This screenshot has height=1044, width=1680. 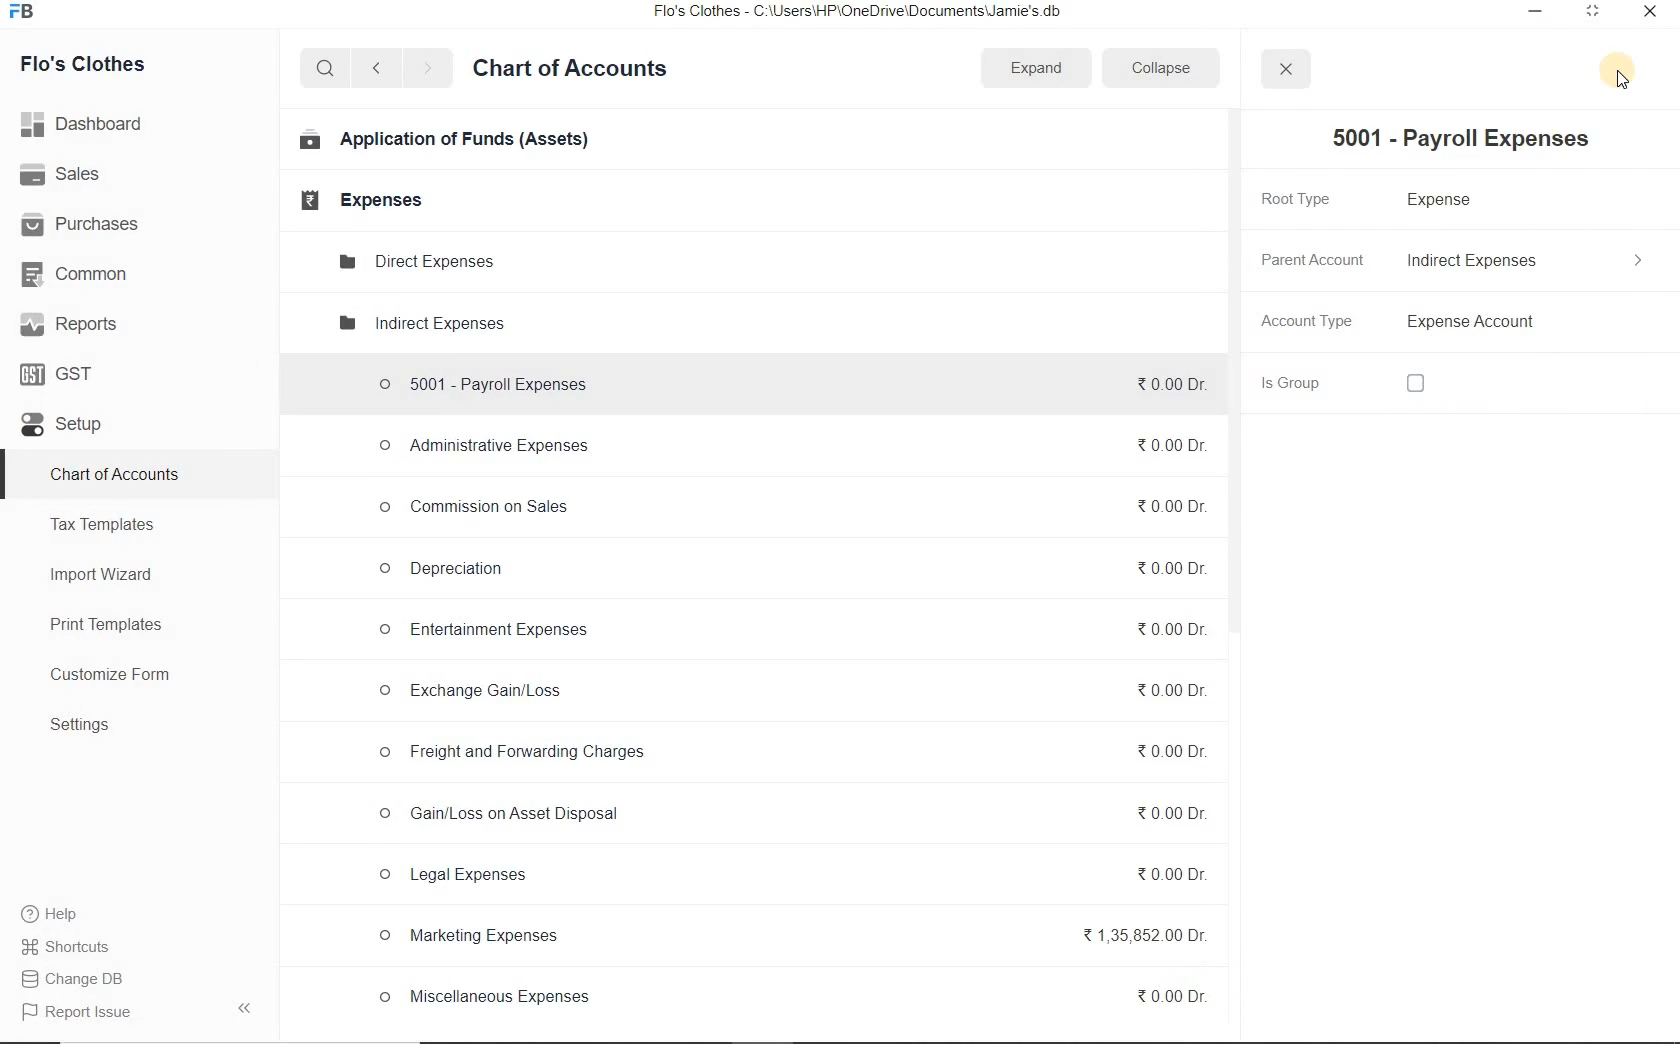 What do you see at coordinates (1415, 385) in the screenshot?
I see `checkbox` at bounding box center [1415, 385].